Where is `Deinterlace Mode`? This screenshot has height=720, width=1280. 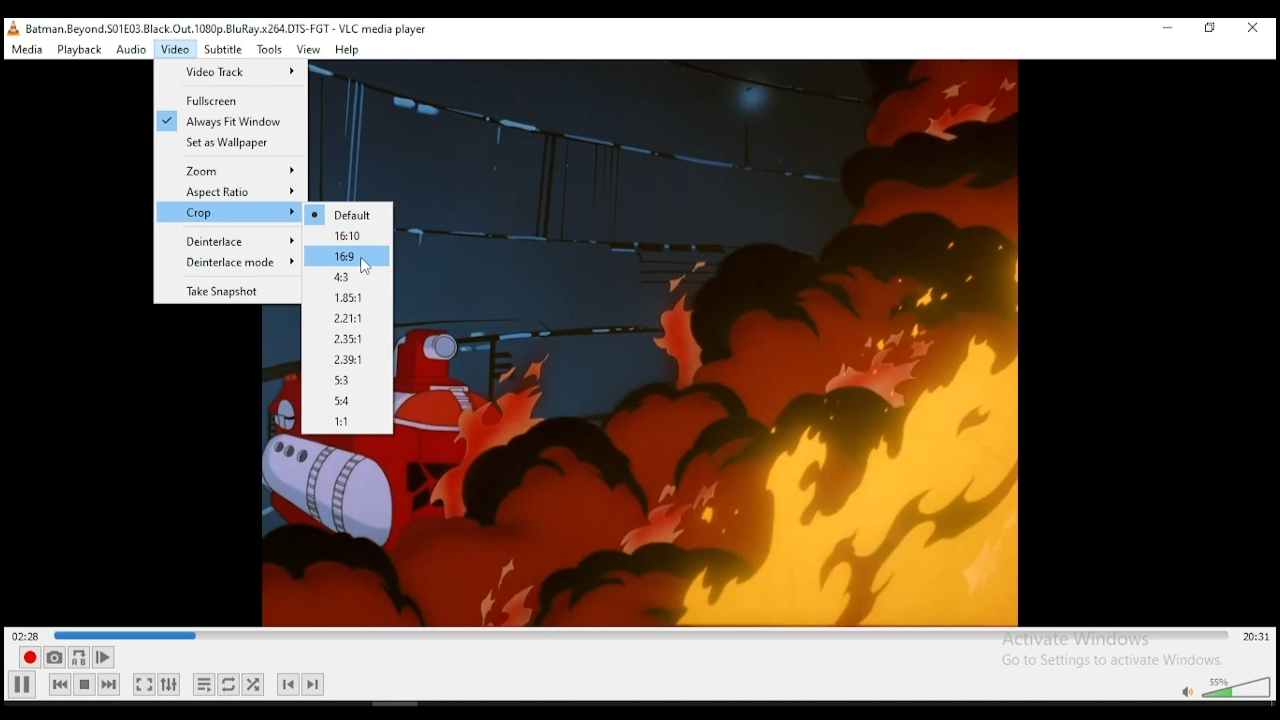
Deinterlace Mode is located at coordinates (229, 263).